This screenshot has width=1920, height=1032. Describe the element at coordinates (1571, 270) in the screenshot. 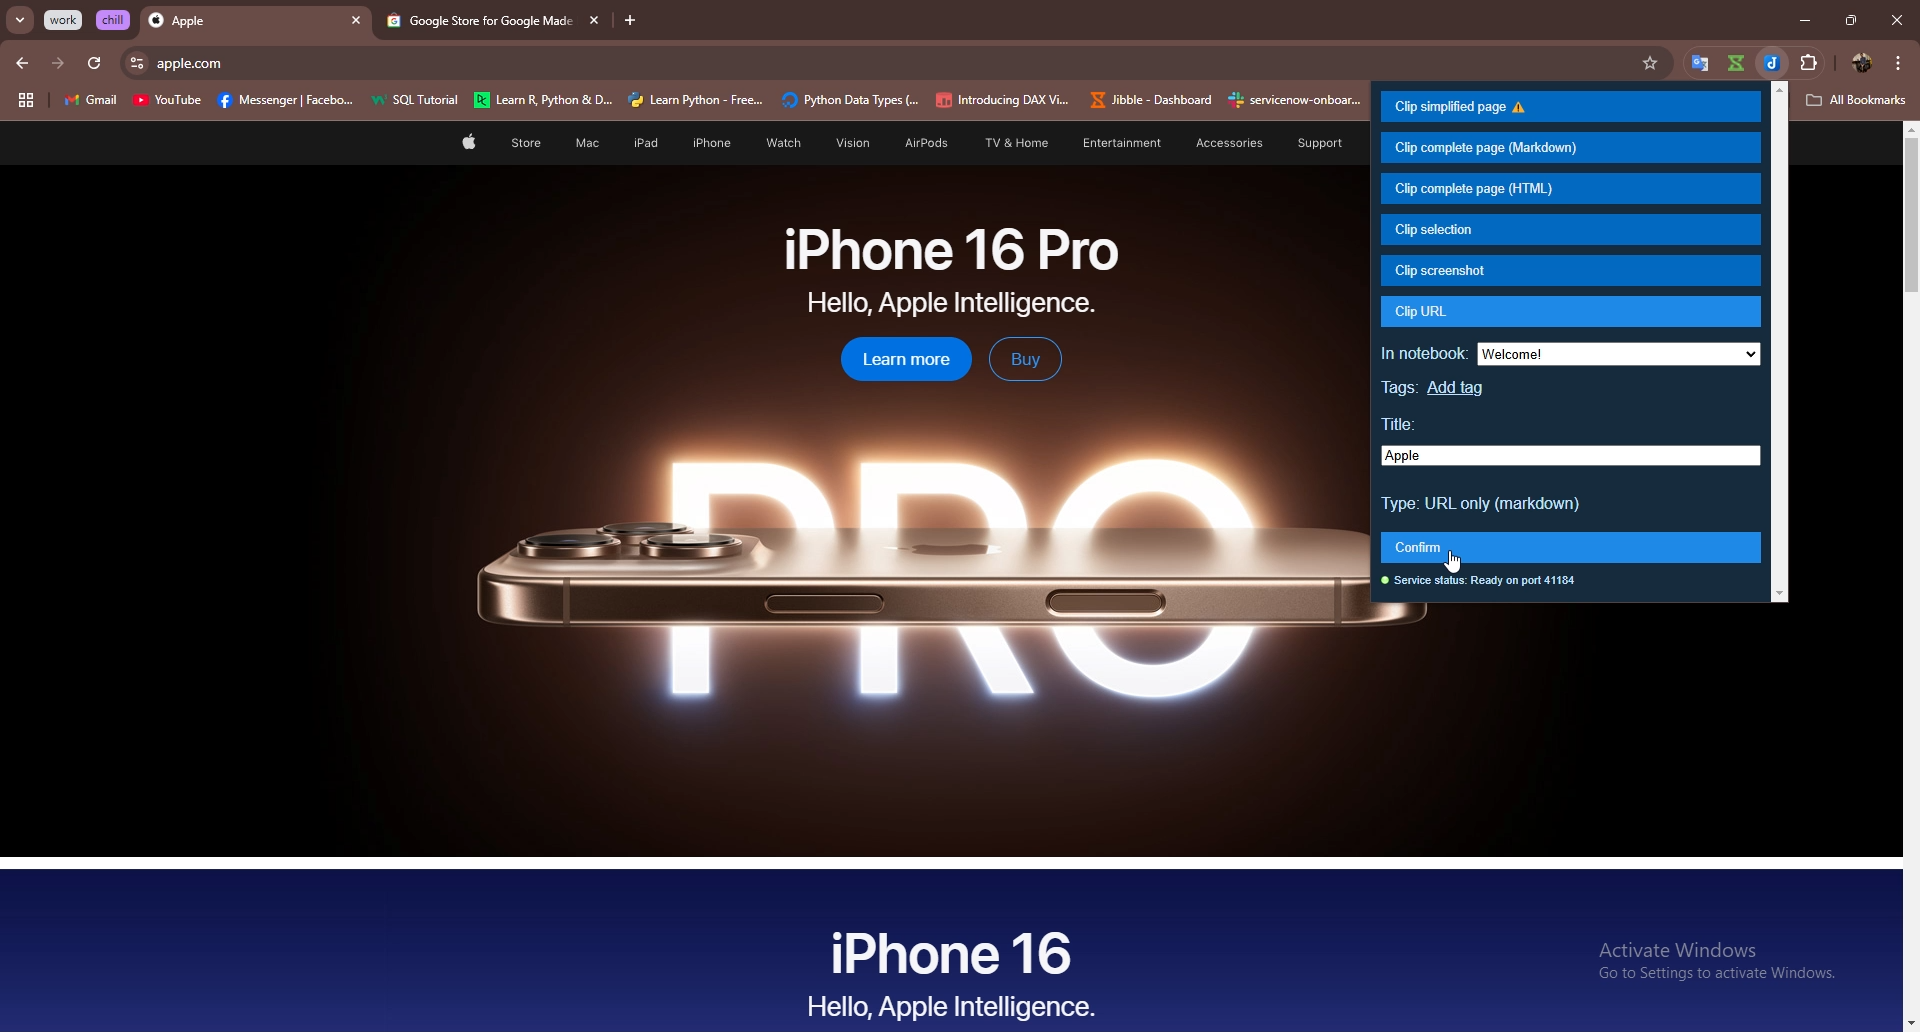

I see `clip screenshot` at that location.